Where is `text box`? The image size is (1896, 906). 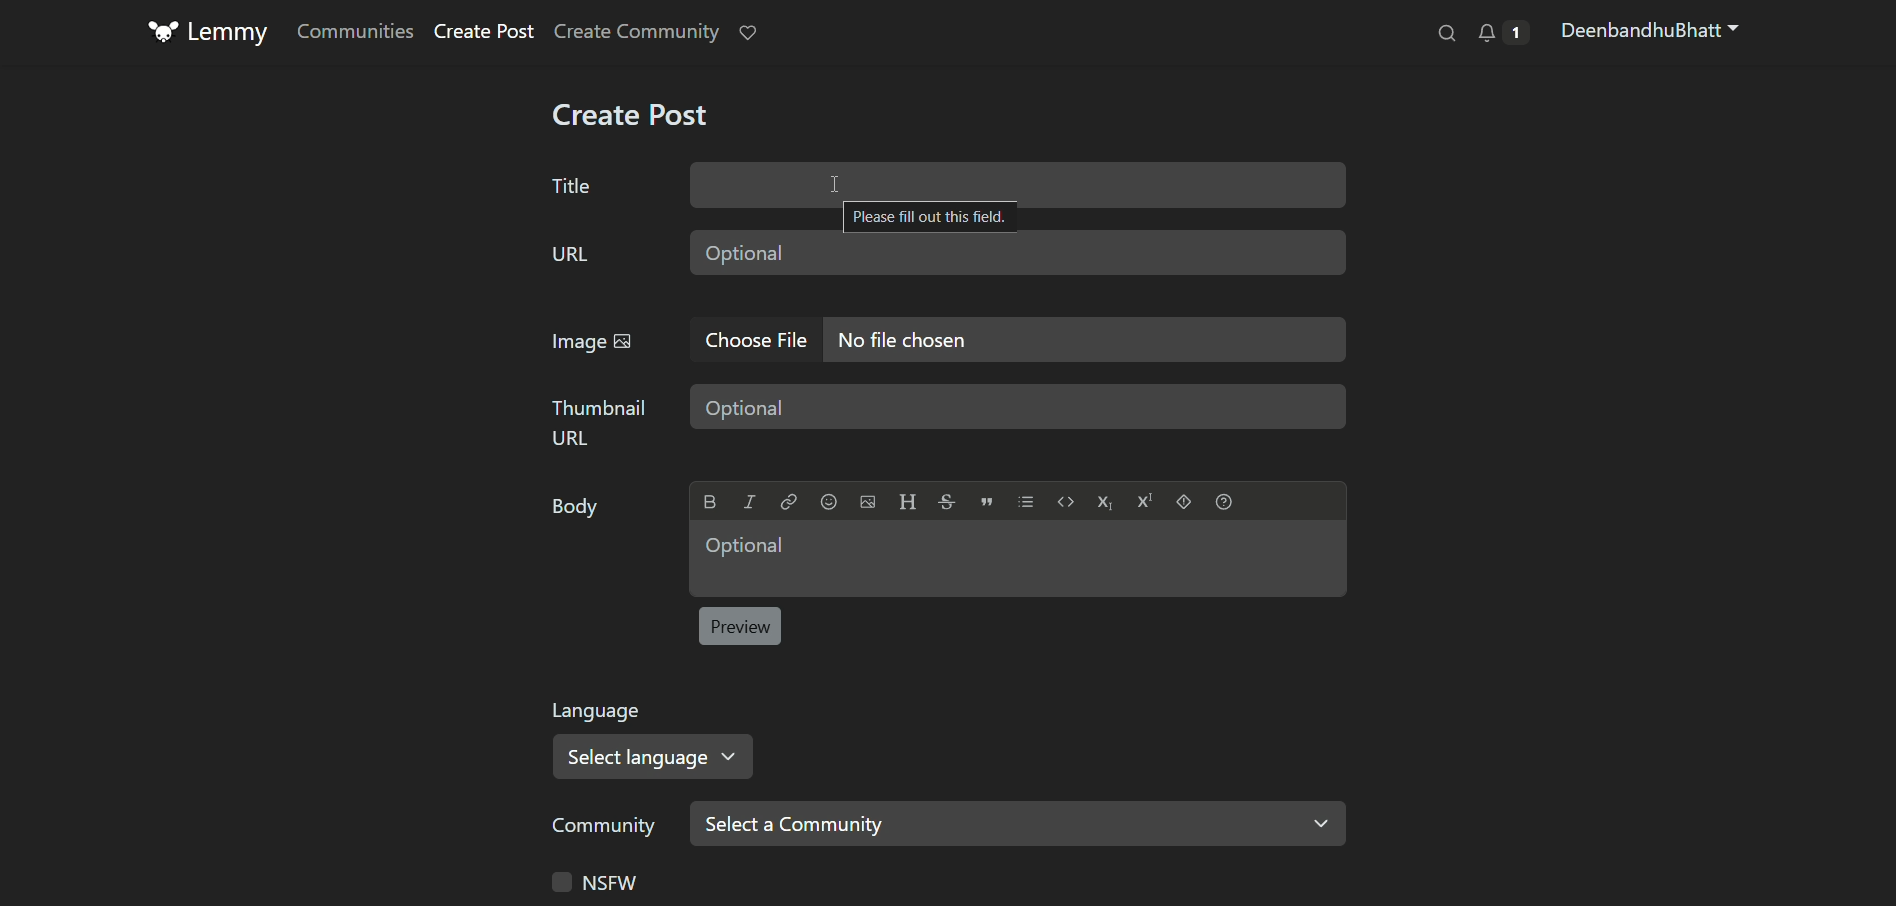 text box is located at coordinates (1017, 559).